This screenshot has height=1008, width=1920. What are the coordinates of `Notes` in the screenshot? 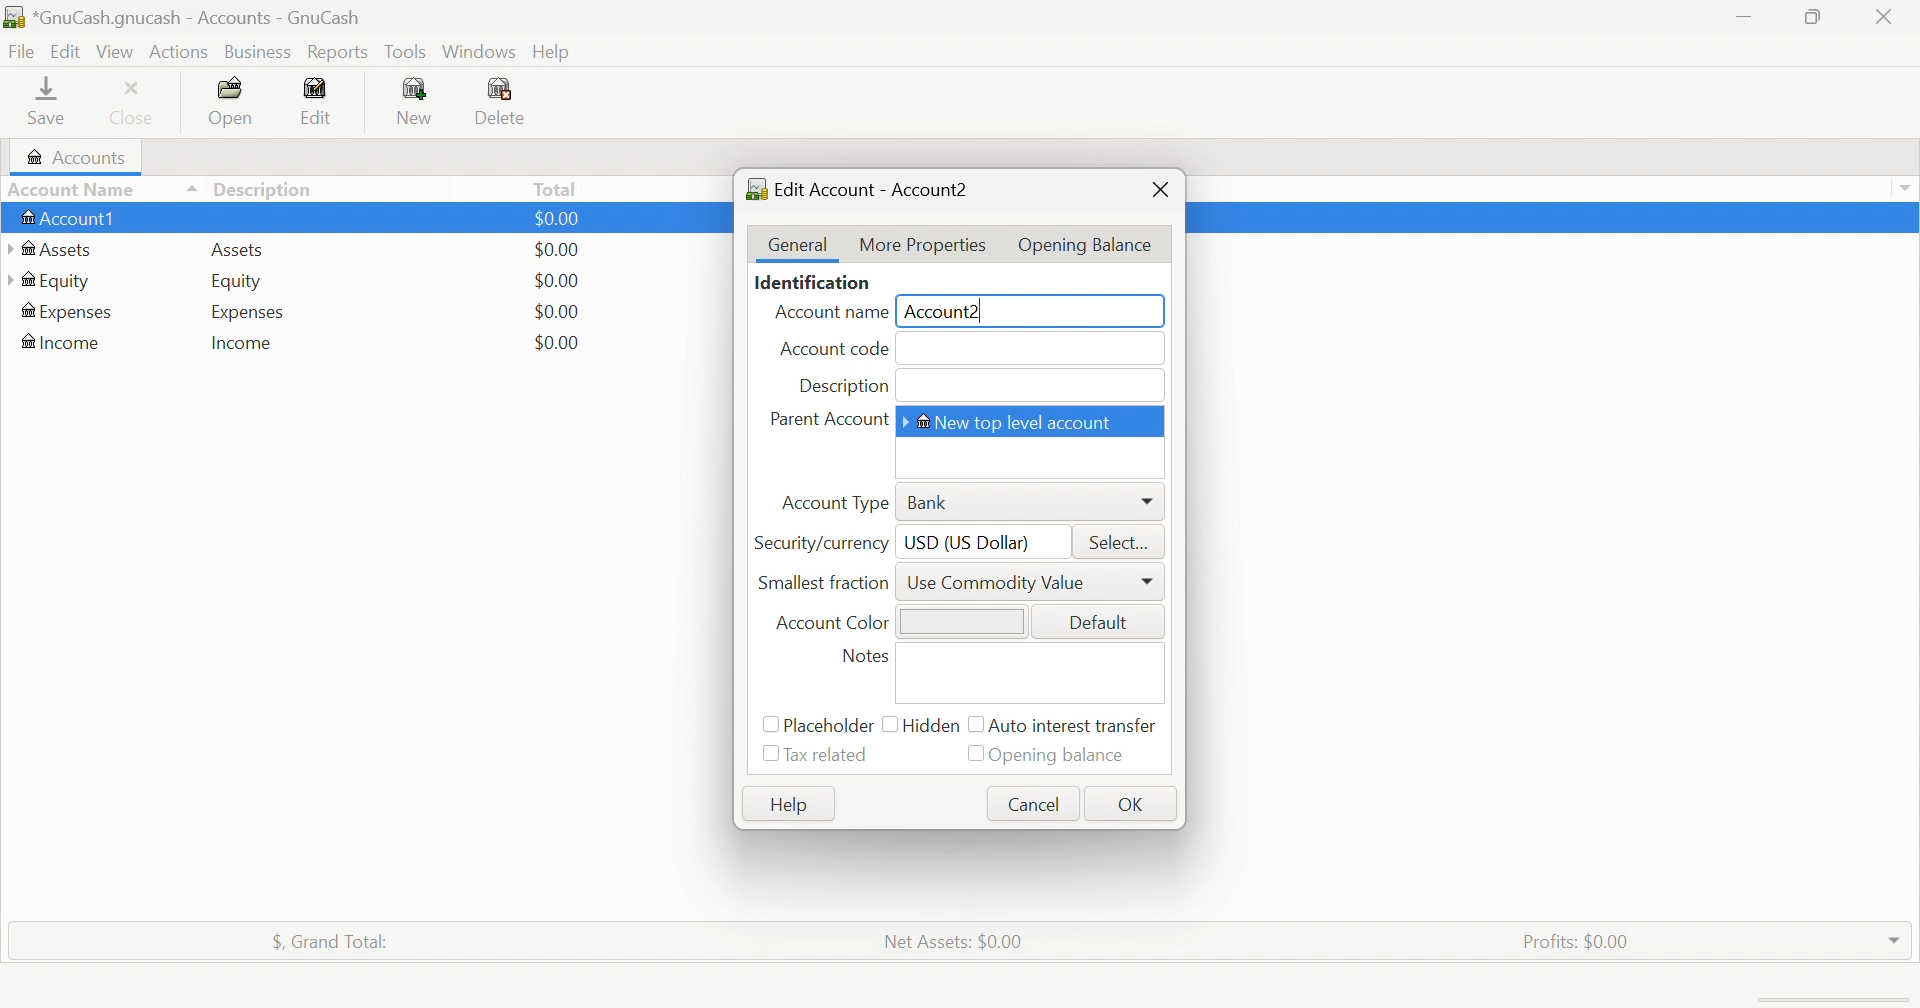 It's located at (863, 657).